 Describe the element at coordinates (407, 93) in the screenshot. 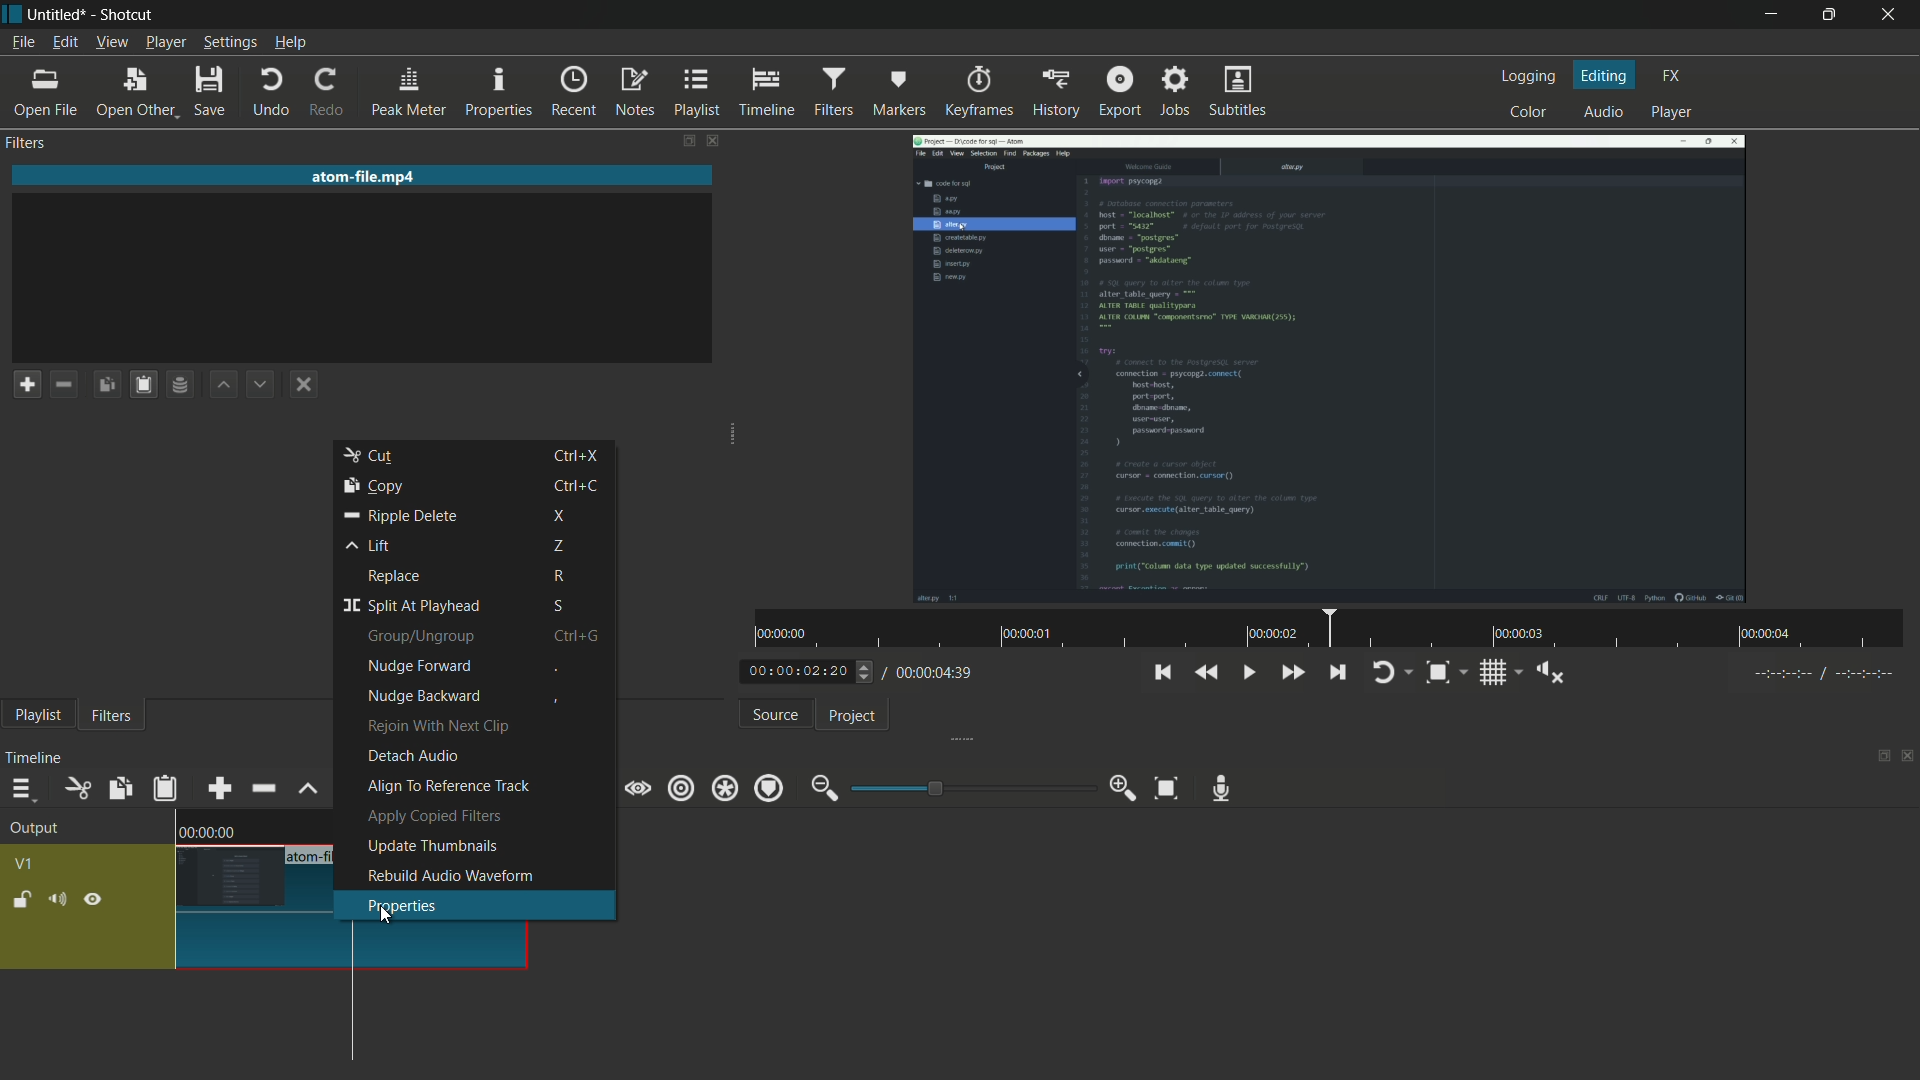

I see `peak meter` at that location.